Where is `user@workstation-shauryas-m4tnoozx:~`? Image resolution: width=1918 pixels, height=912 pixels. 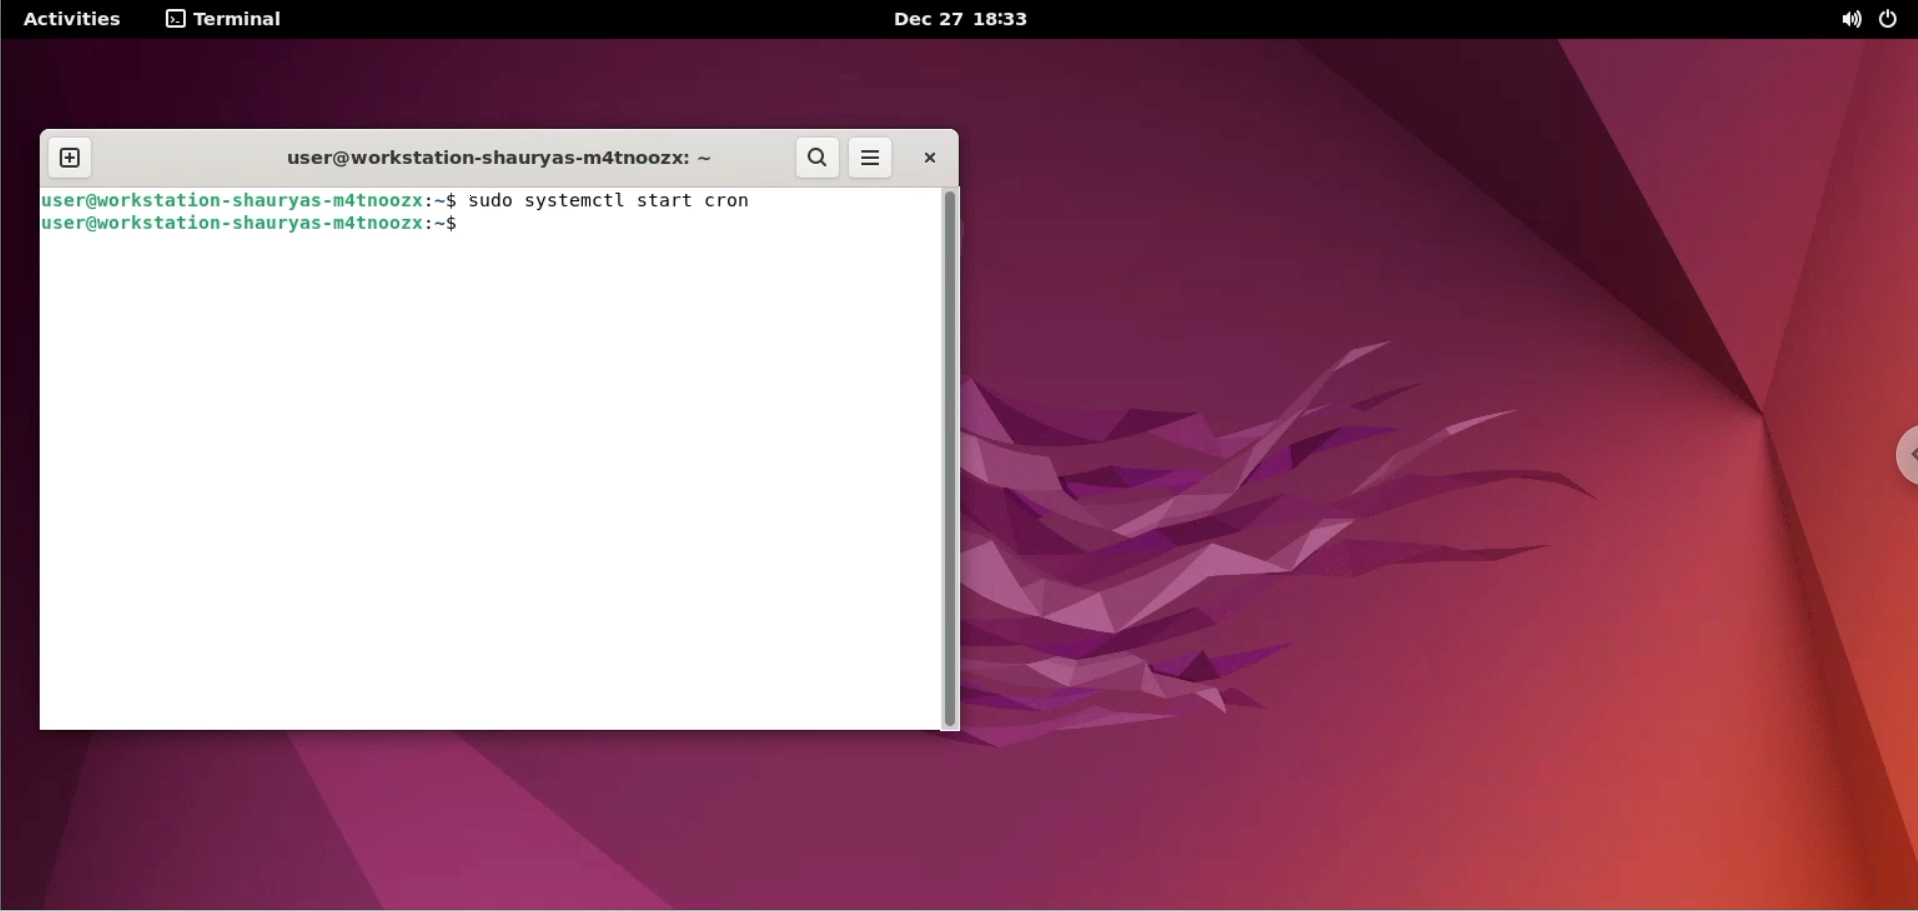
user@workstation-shauryas-m4tnoozx:~ is located at coordinates (487, 158).